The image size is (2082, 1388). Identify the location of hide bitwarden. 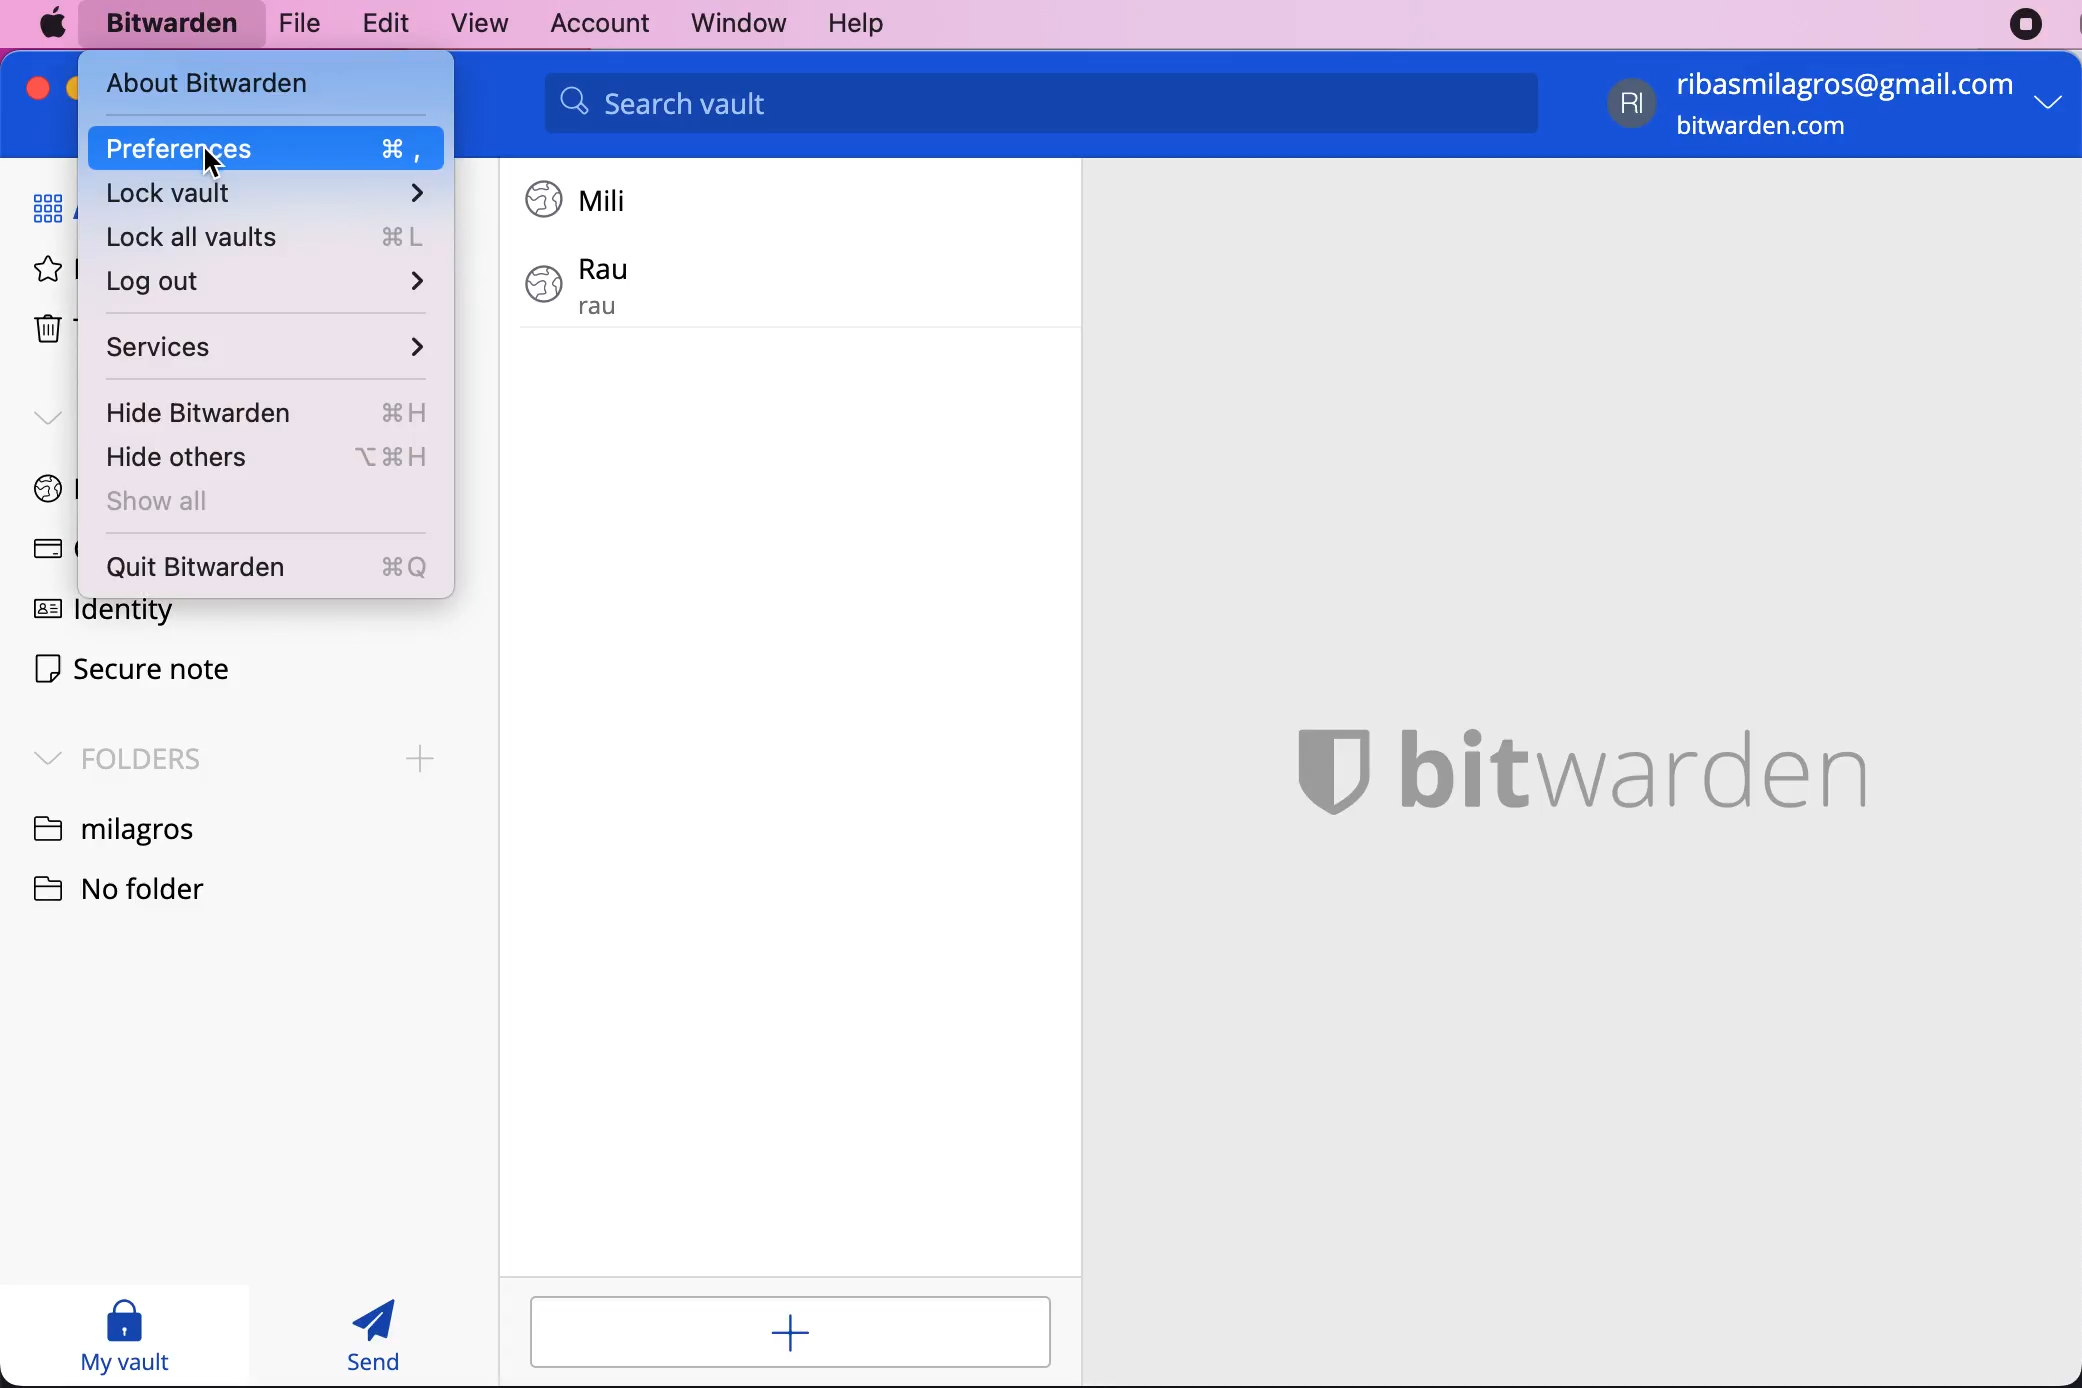
(267, 411).